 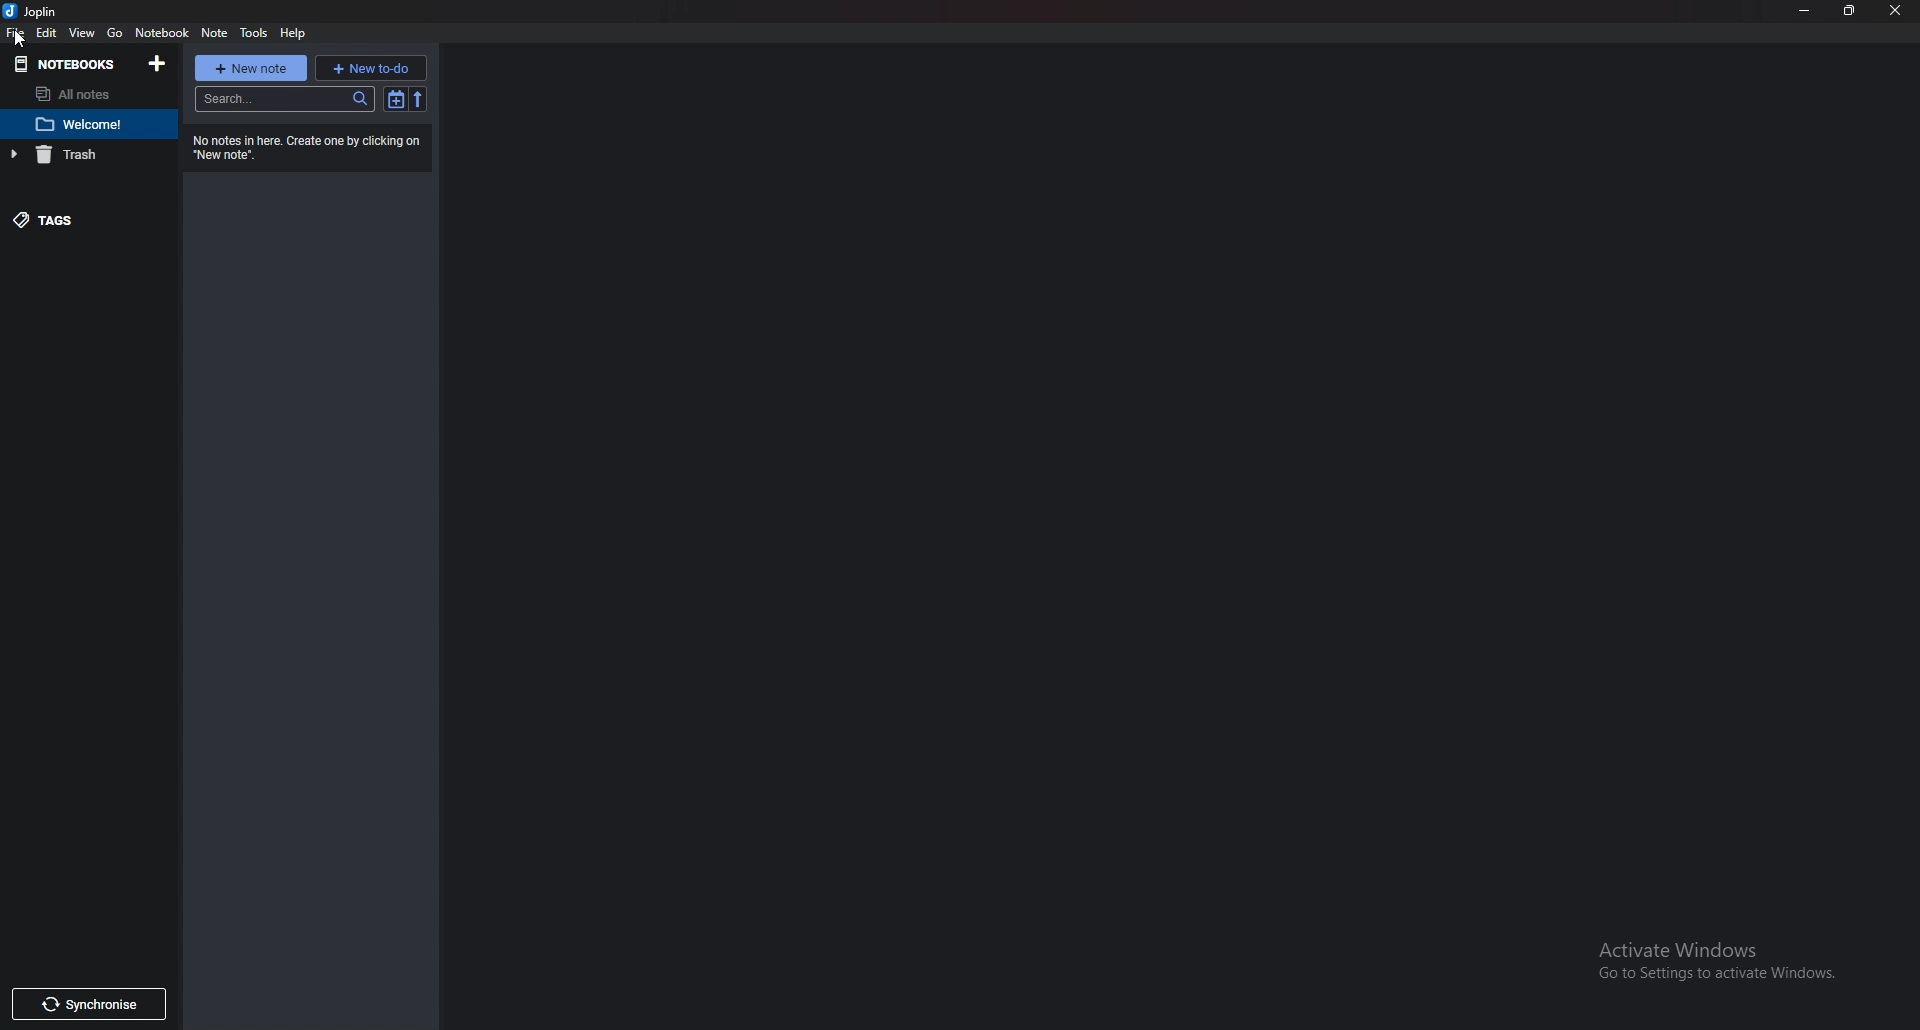 I want to click on Synchronize, so click(x=91, y=1004).